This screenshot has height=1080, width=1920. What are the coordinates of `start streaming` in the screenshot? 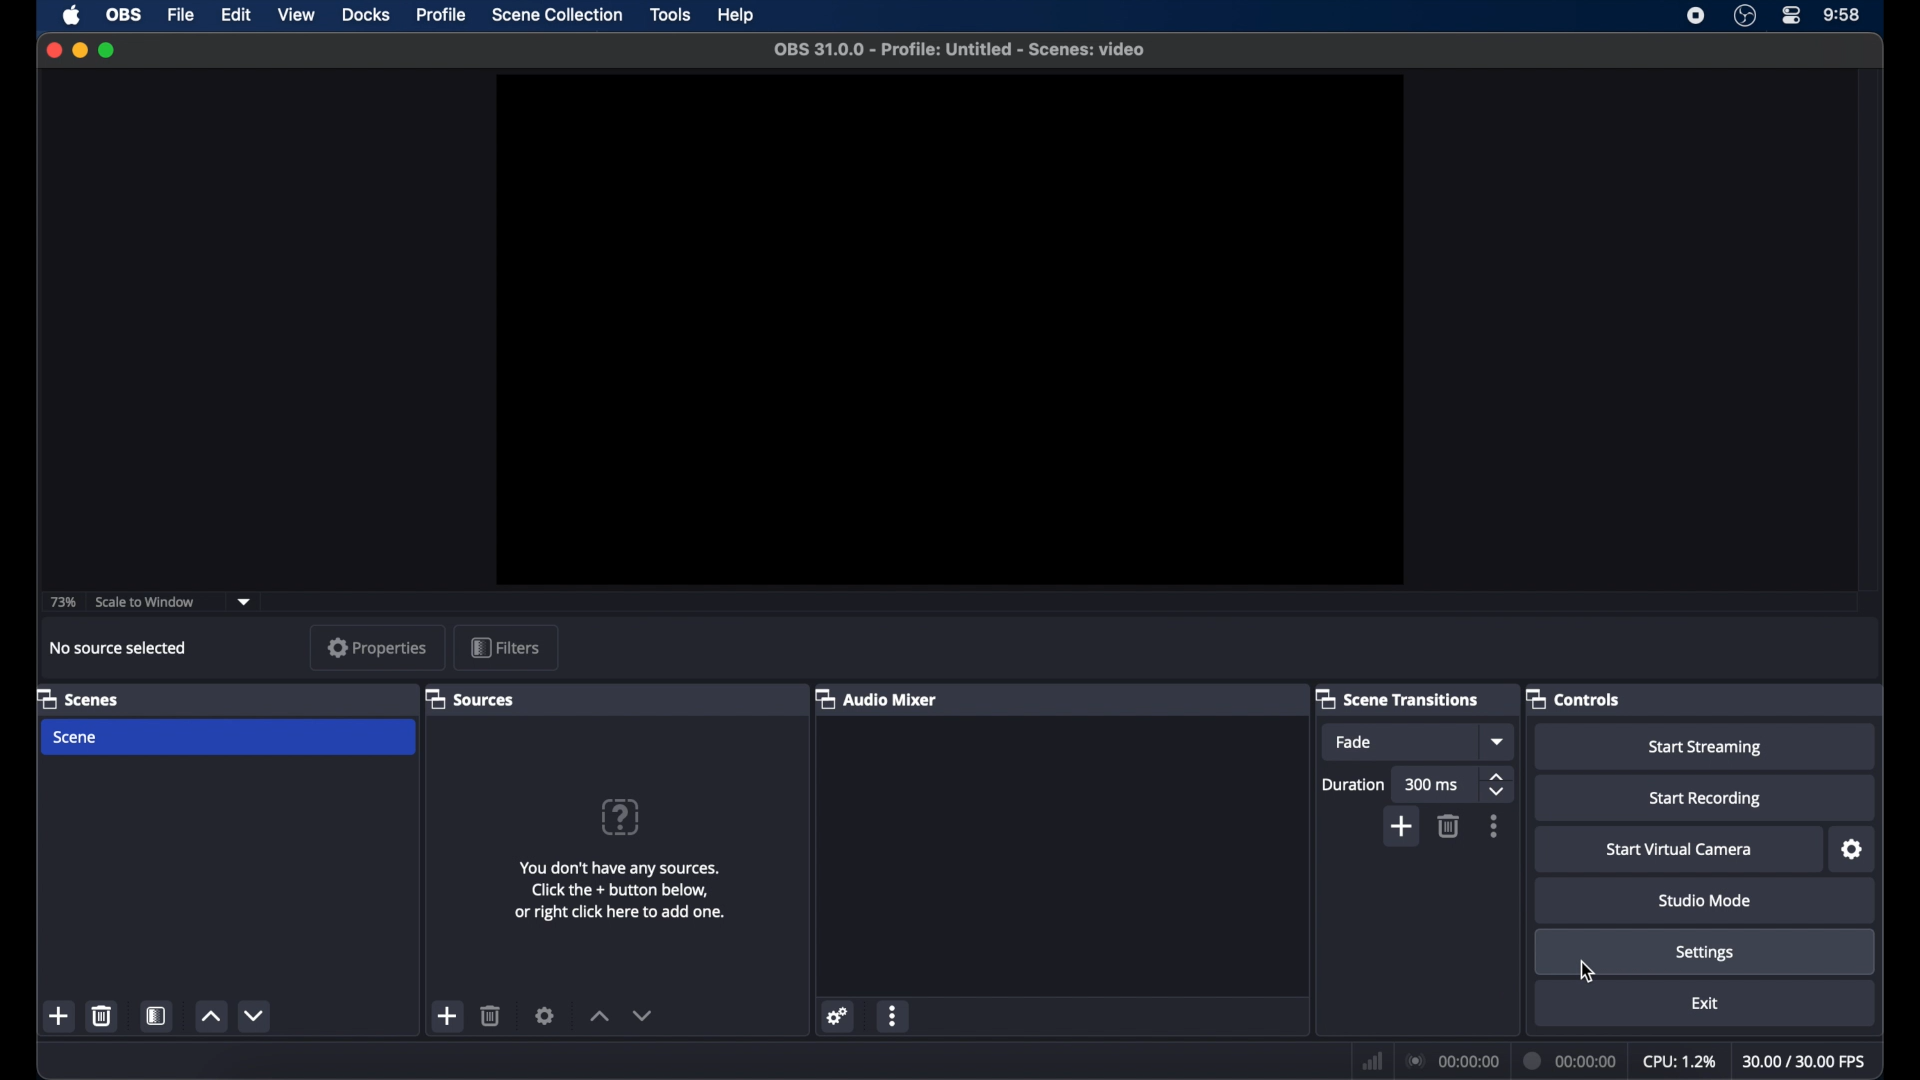 It's located at (1706, 747).